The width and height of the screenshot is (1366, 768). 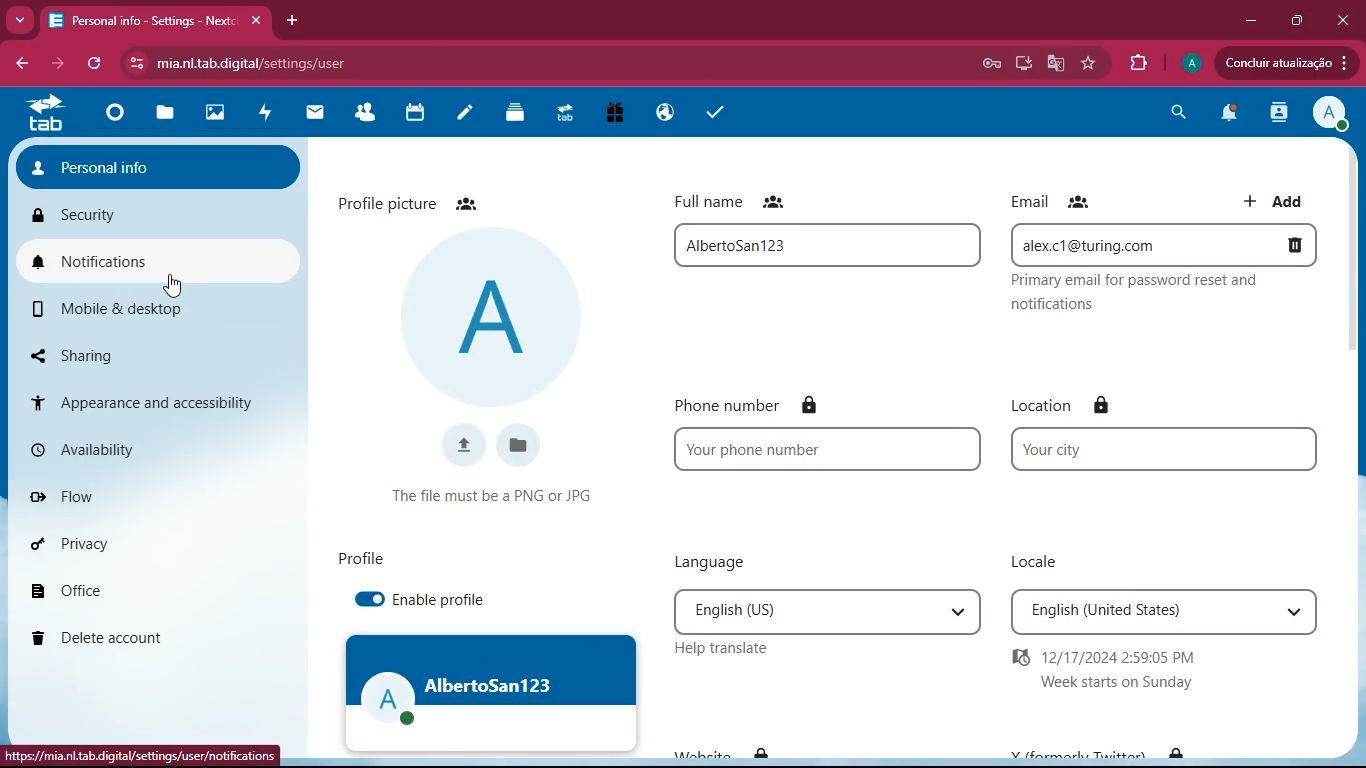 I want to click on 12/17/2024 2:59:05 PM
Week starts on Sunday, so click(x=1104, y=671).